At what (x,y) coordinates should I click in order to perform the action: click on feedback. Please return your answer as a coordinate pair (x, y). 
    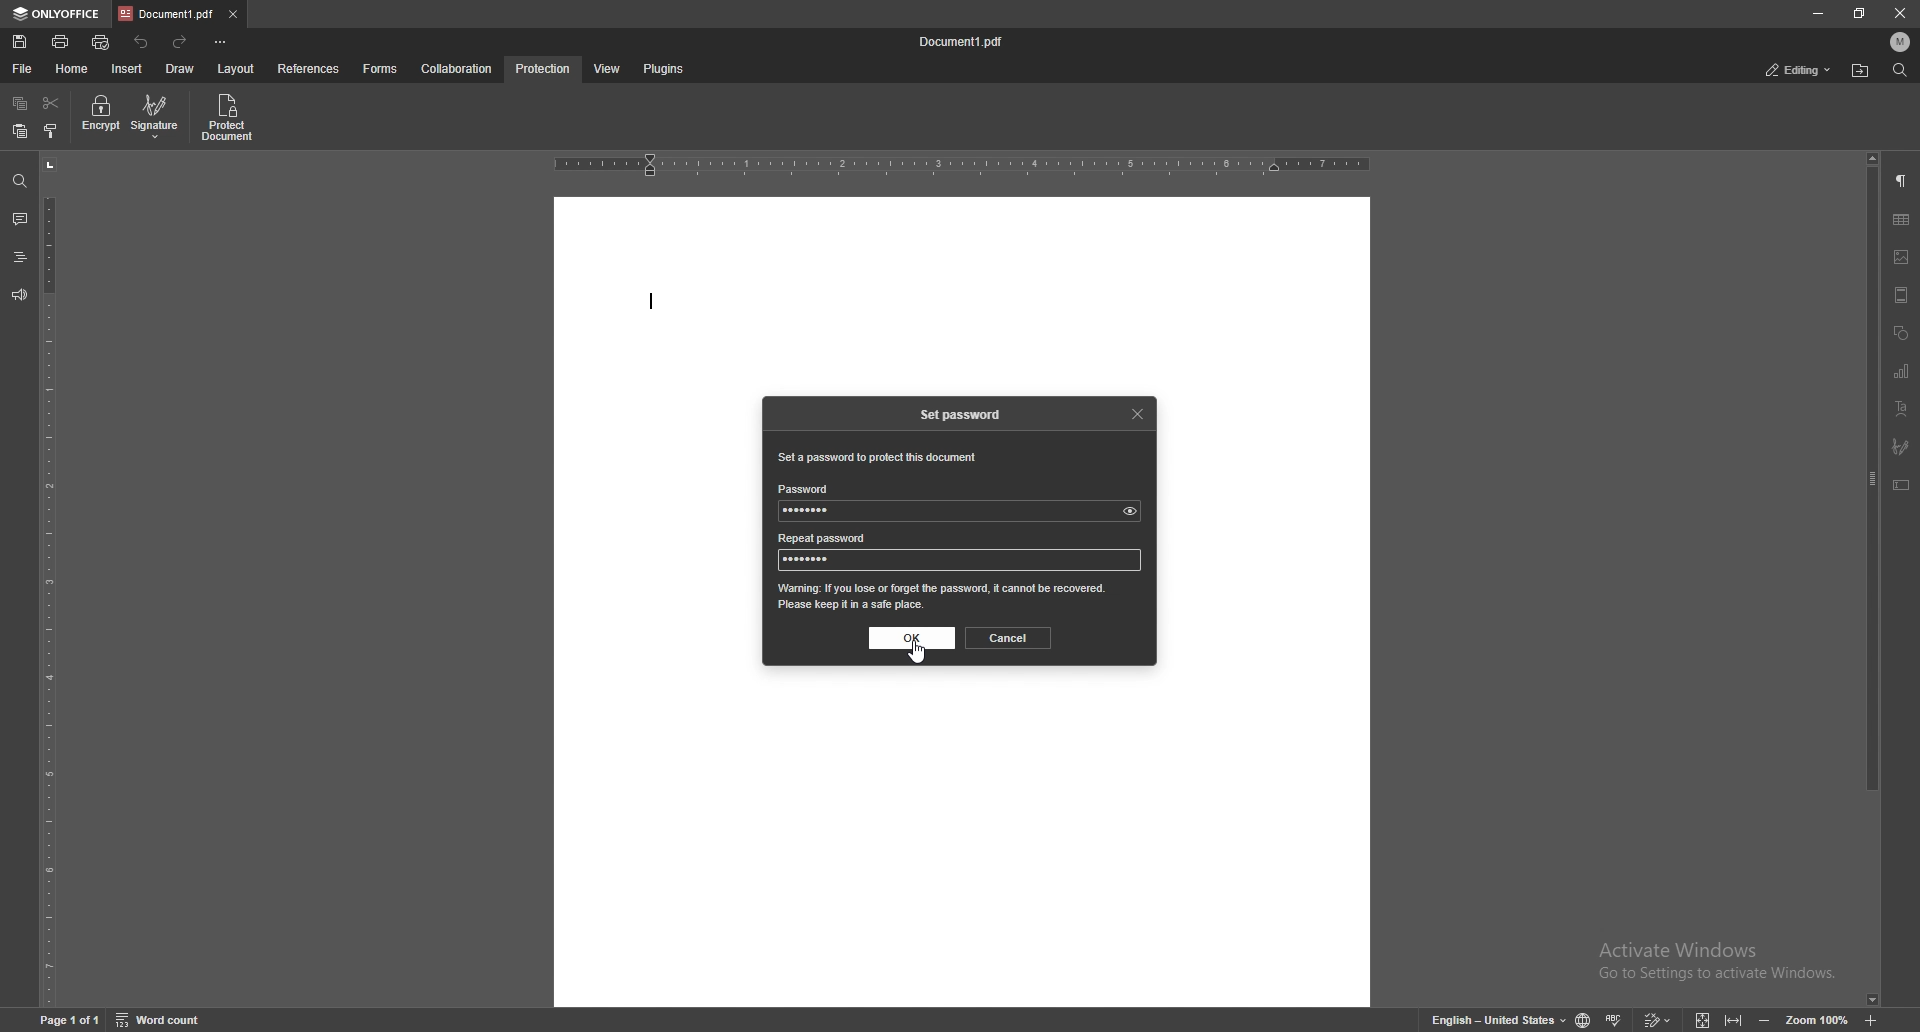
    Looking at the image, I should click on (18, 296).